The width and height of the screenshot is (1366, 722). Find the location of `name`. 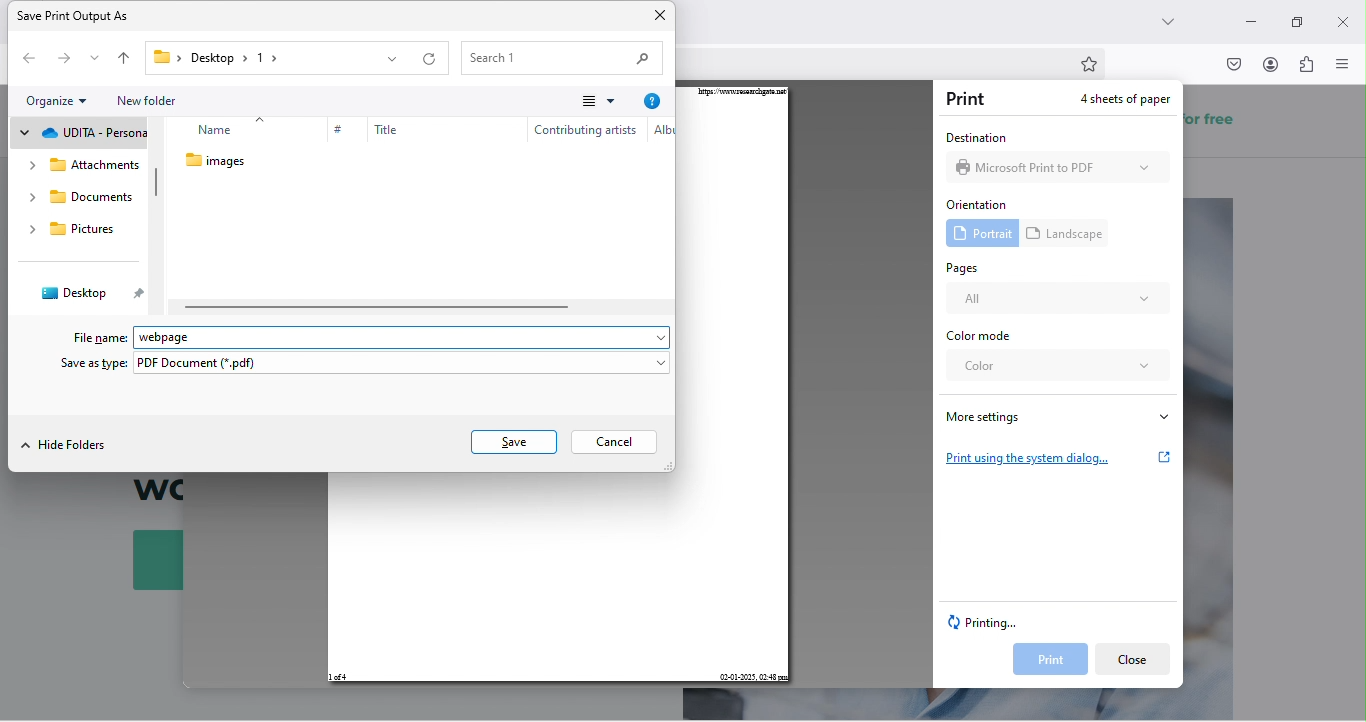

name is located at coordinates (227, 134).